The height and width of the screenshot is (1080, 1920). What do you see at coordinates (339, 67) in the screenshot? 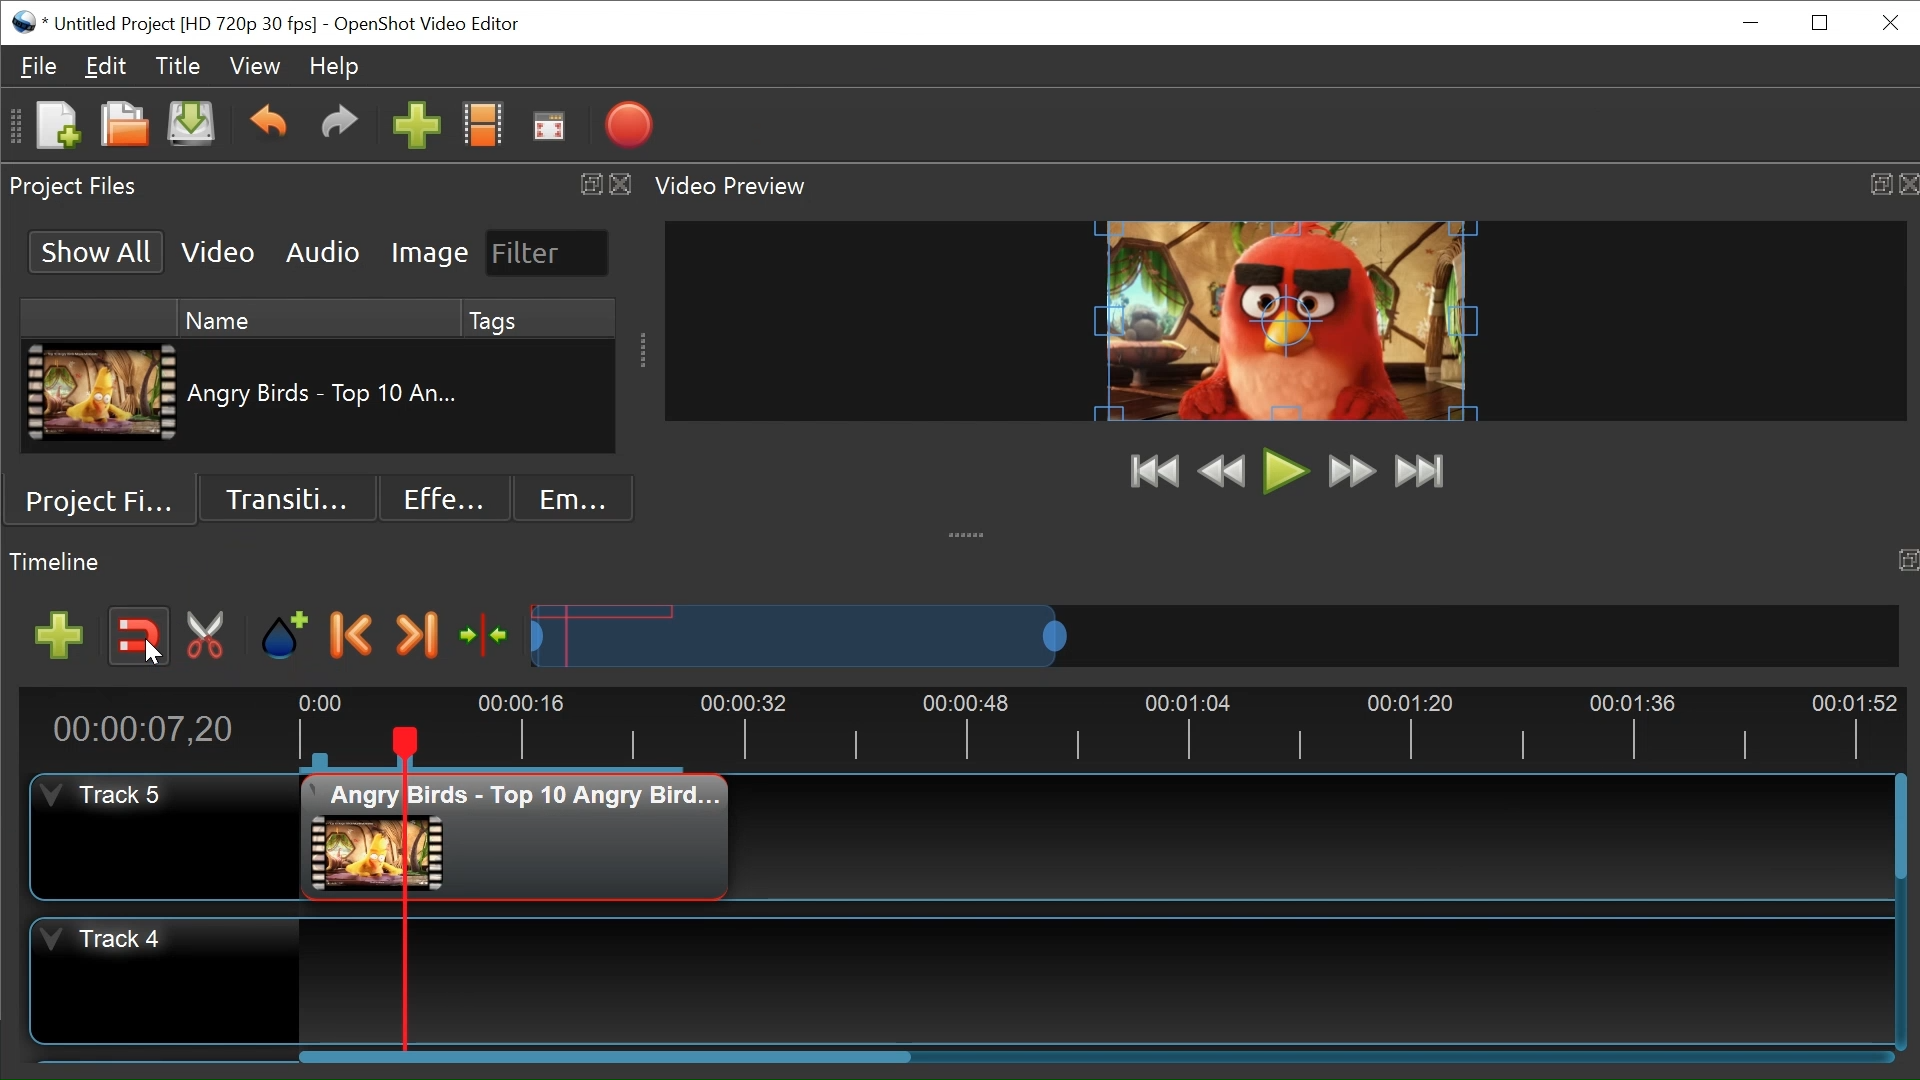
I see `Help` at bounding box center [339, 67].